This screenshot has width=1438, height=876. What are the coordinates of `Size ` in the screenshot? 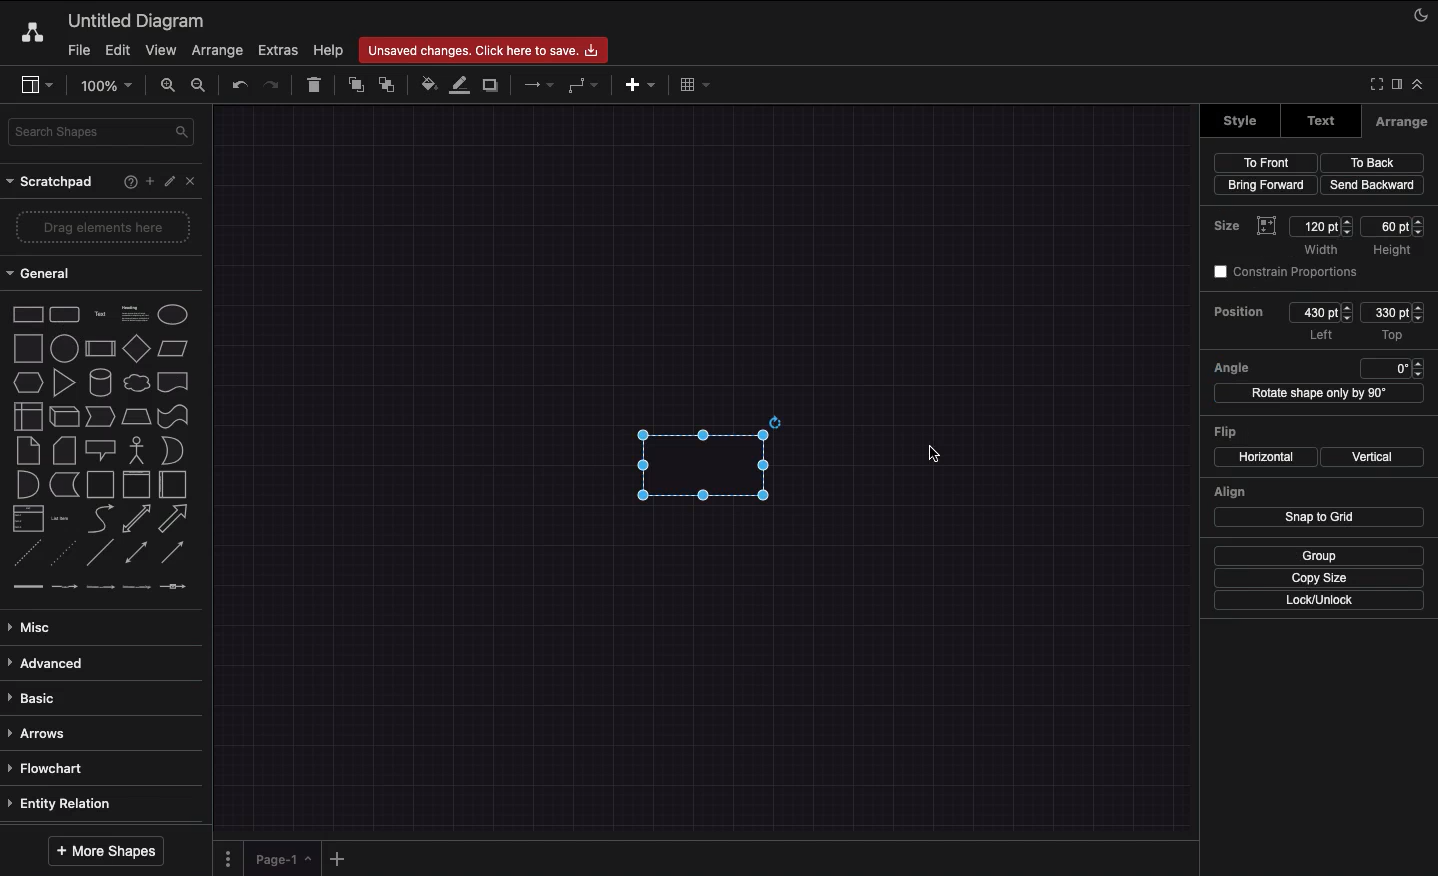 It's located at (1318, 236).